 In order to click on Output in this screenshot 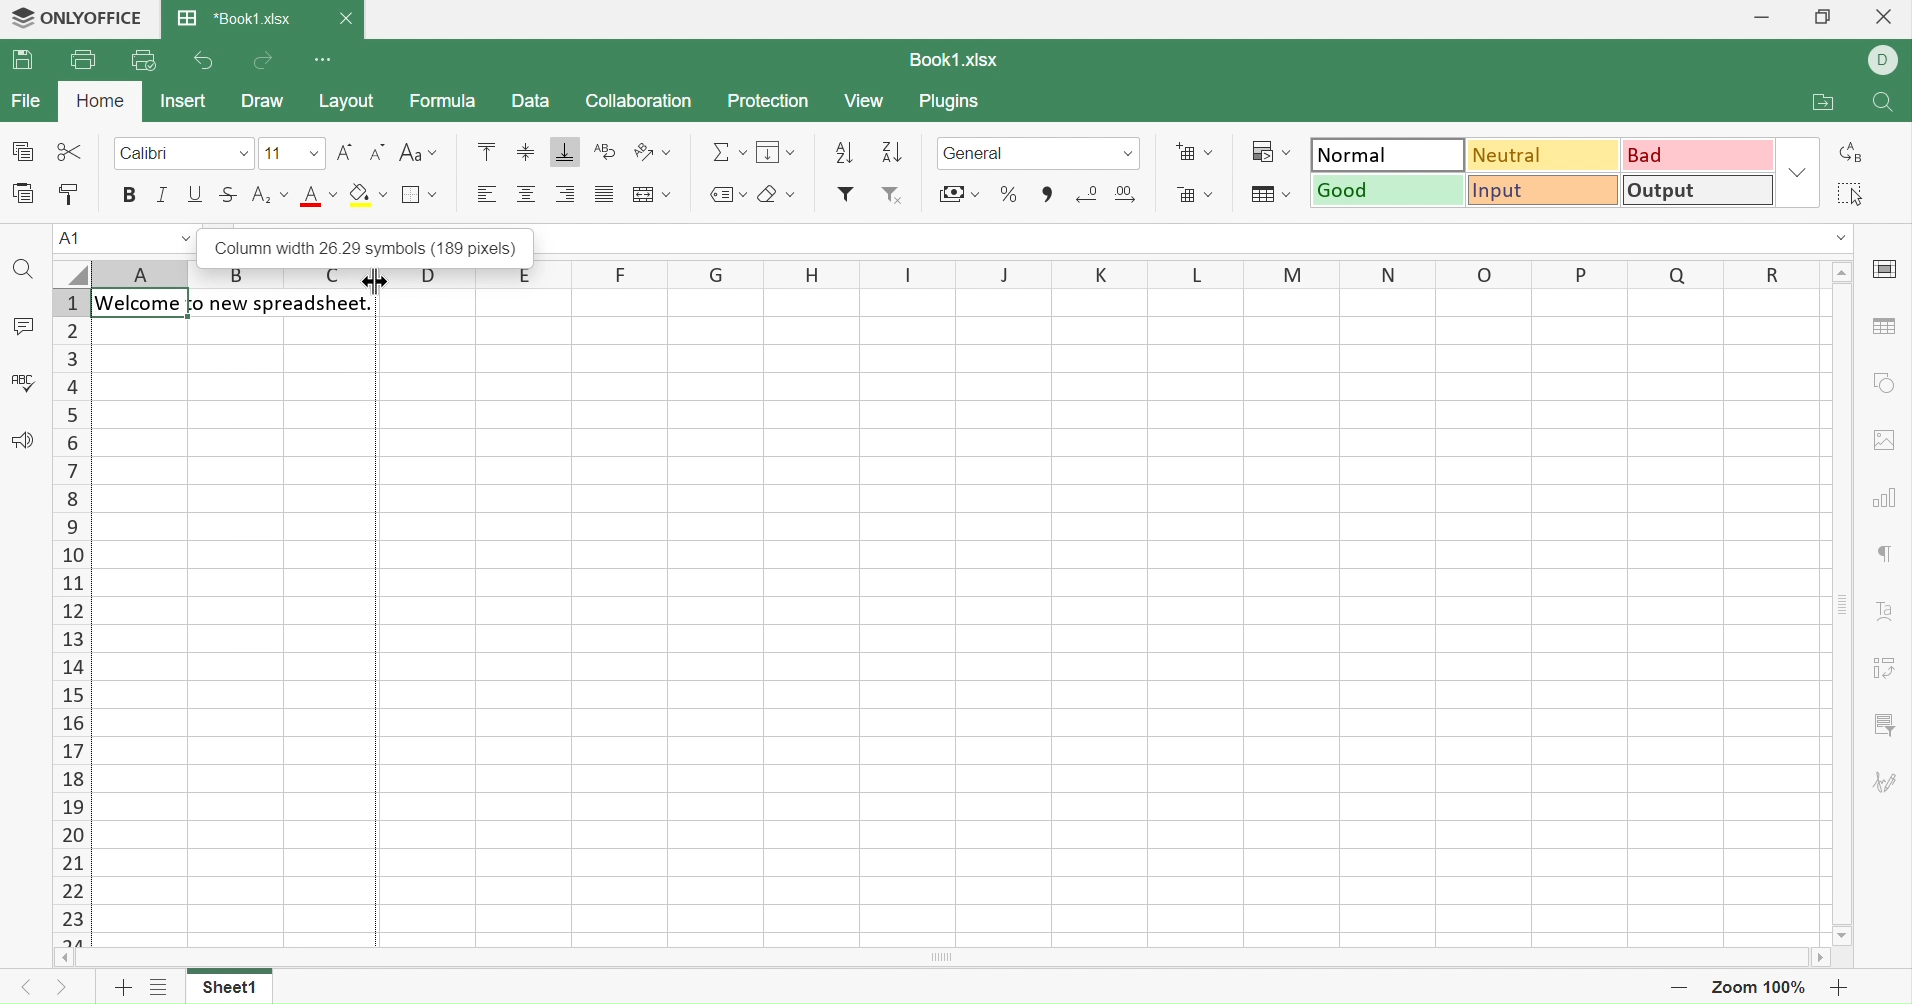, I will do `click(1701, 189)`.